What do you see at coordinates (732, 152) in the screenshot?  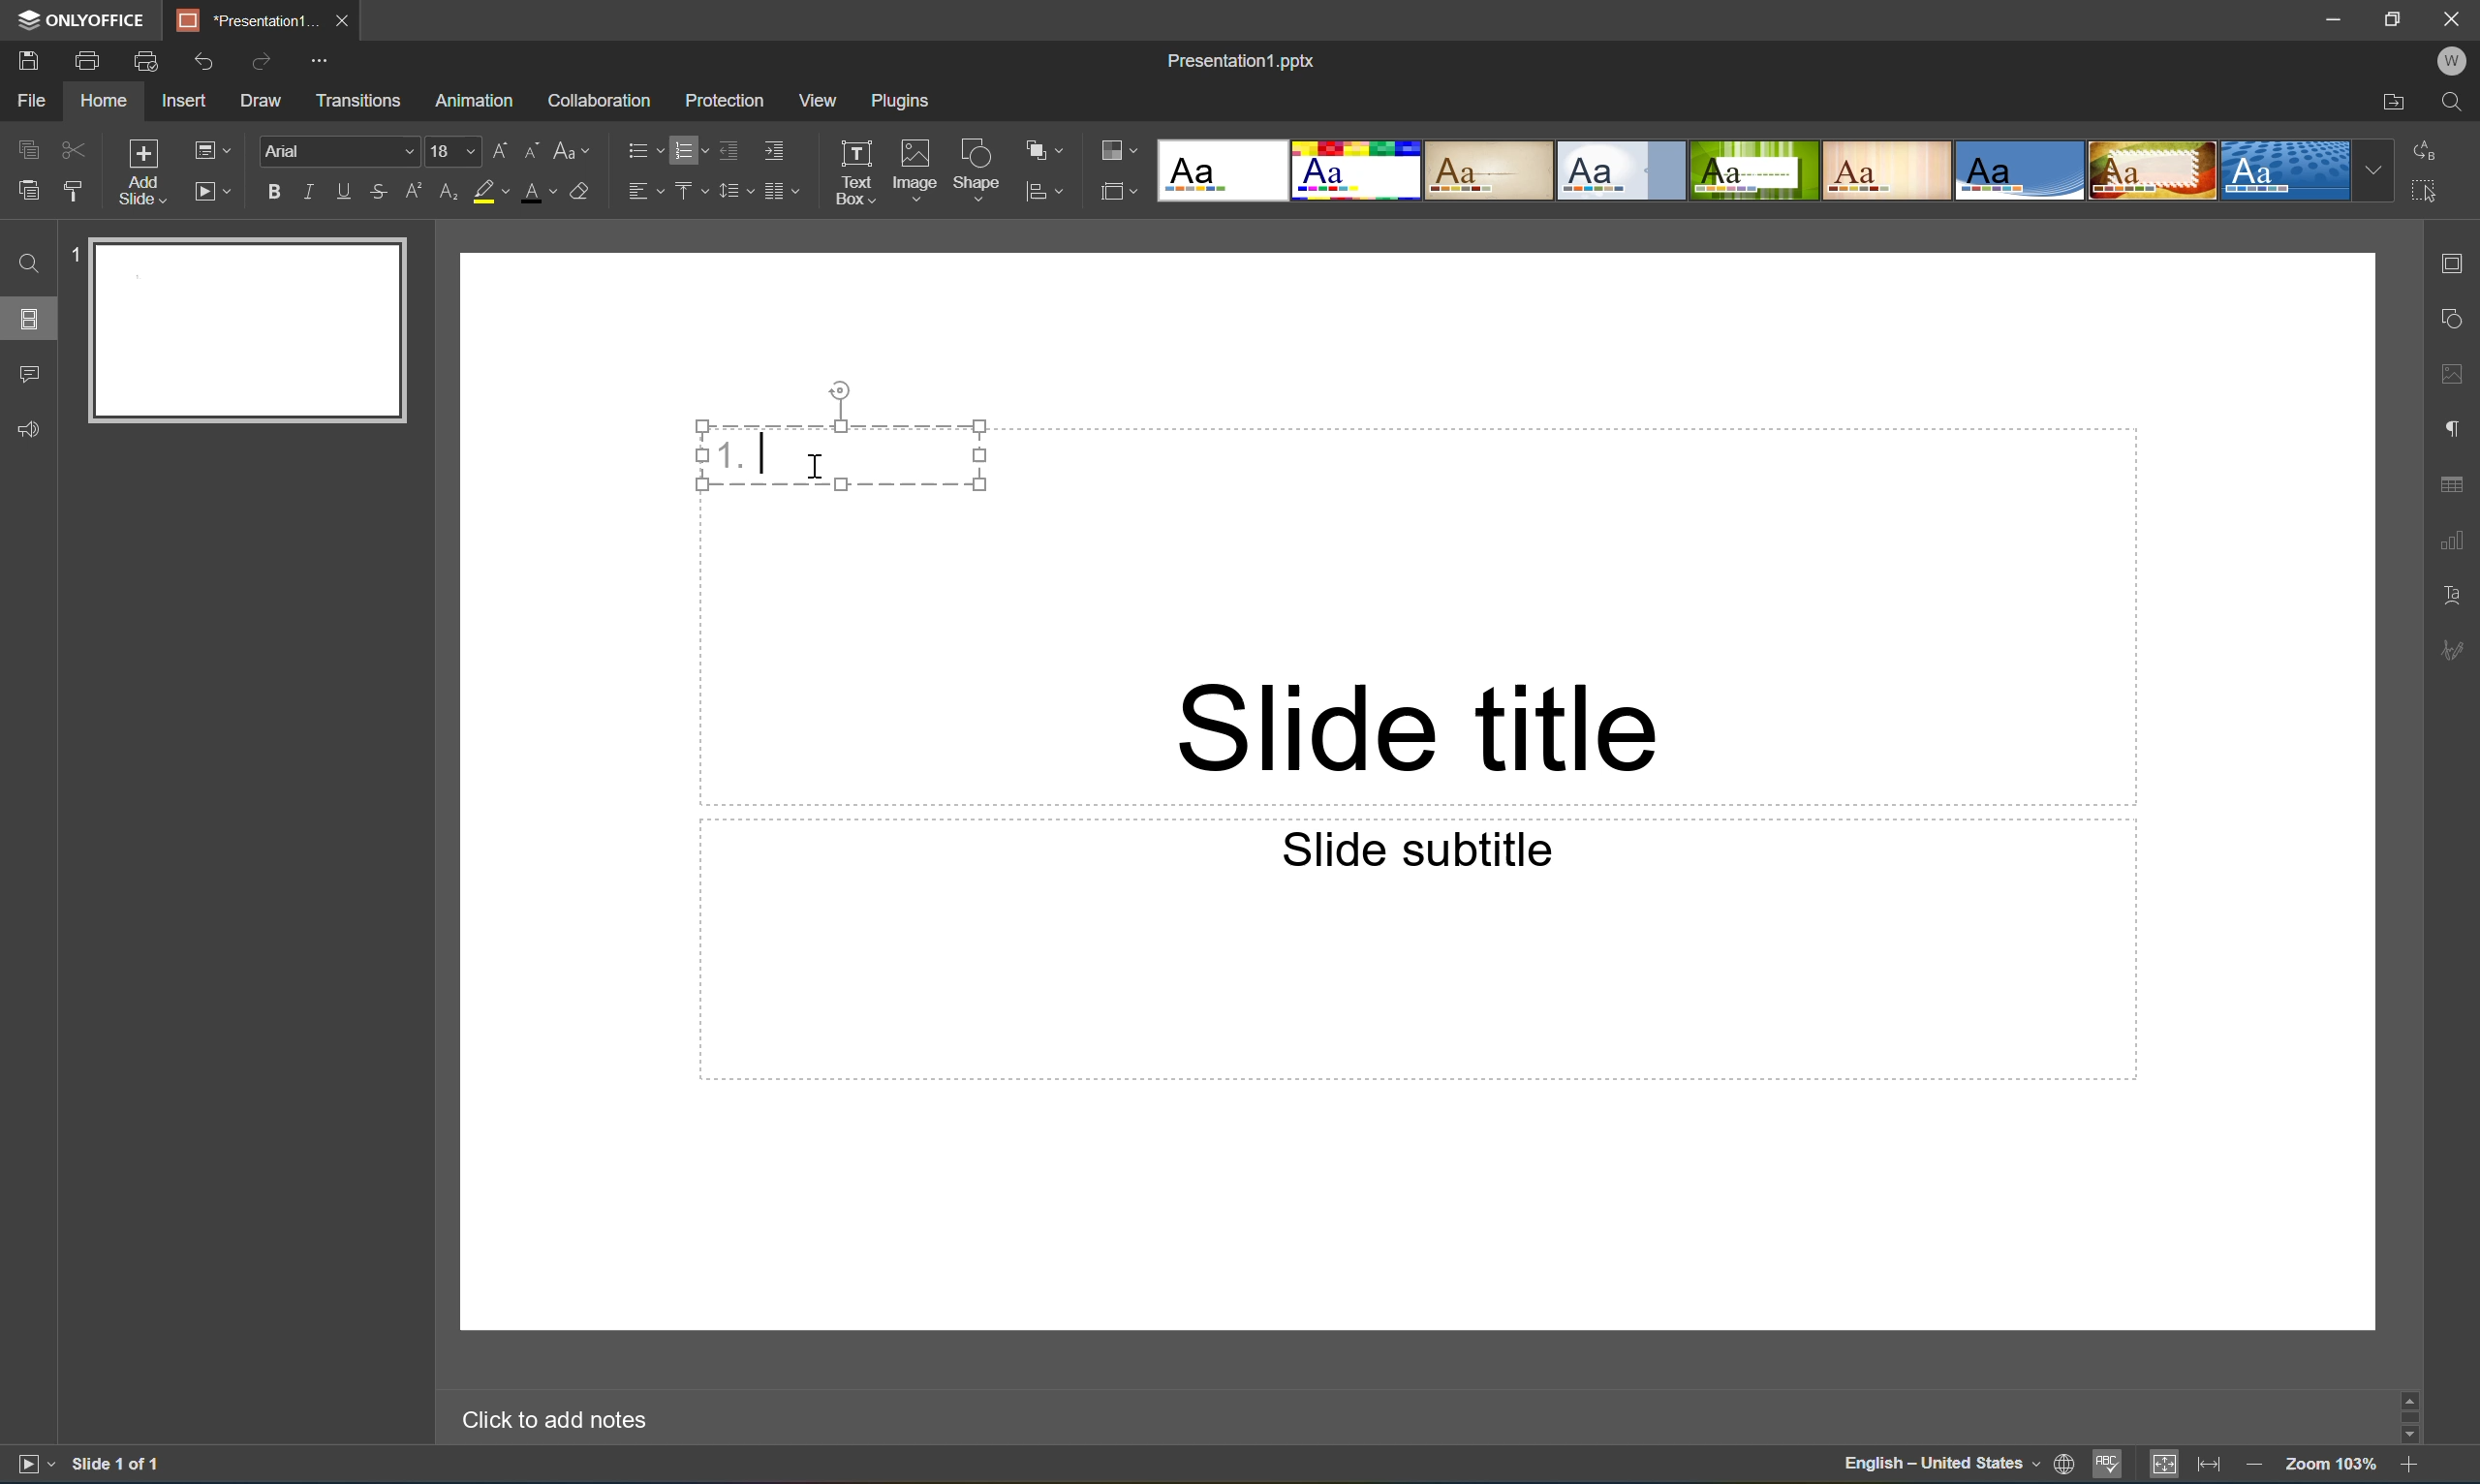 I see `Decrease indent` at bounding box center [732, 152].